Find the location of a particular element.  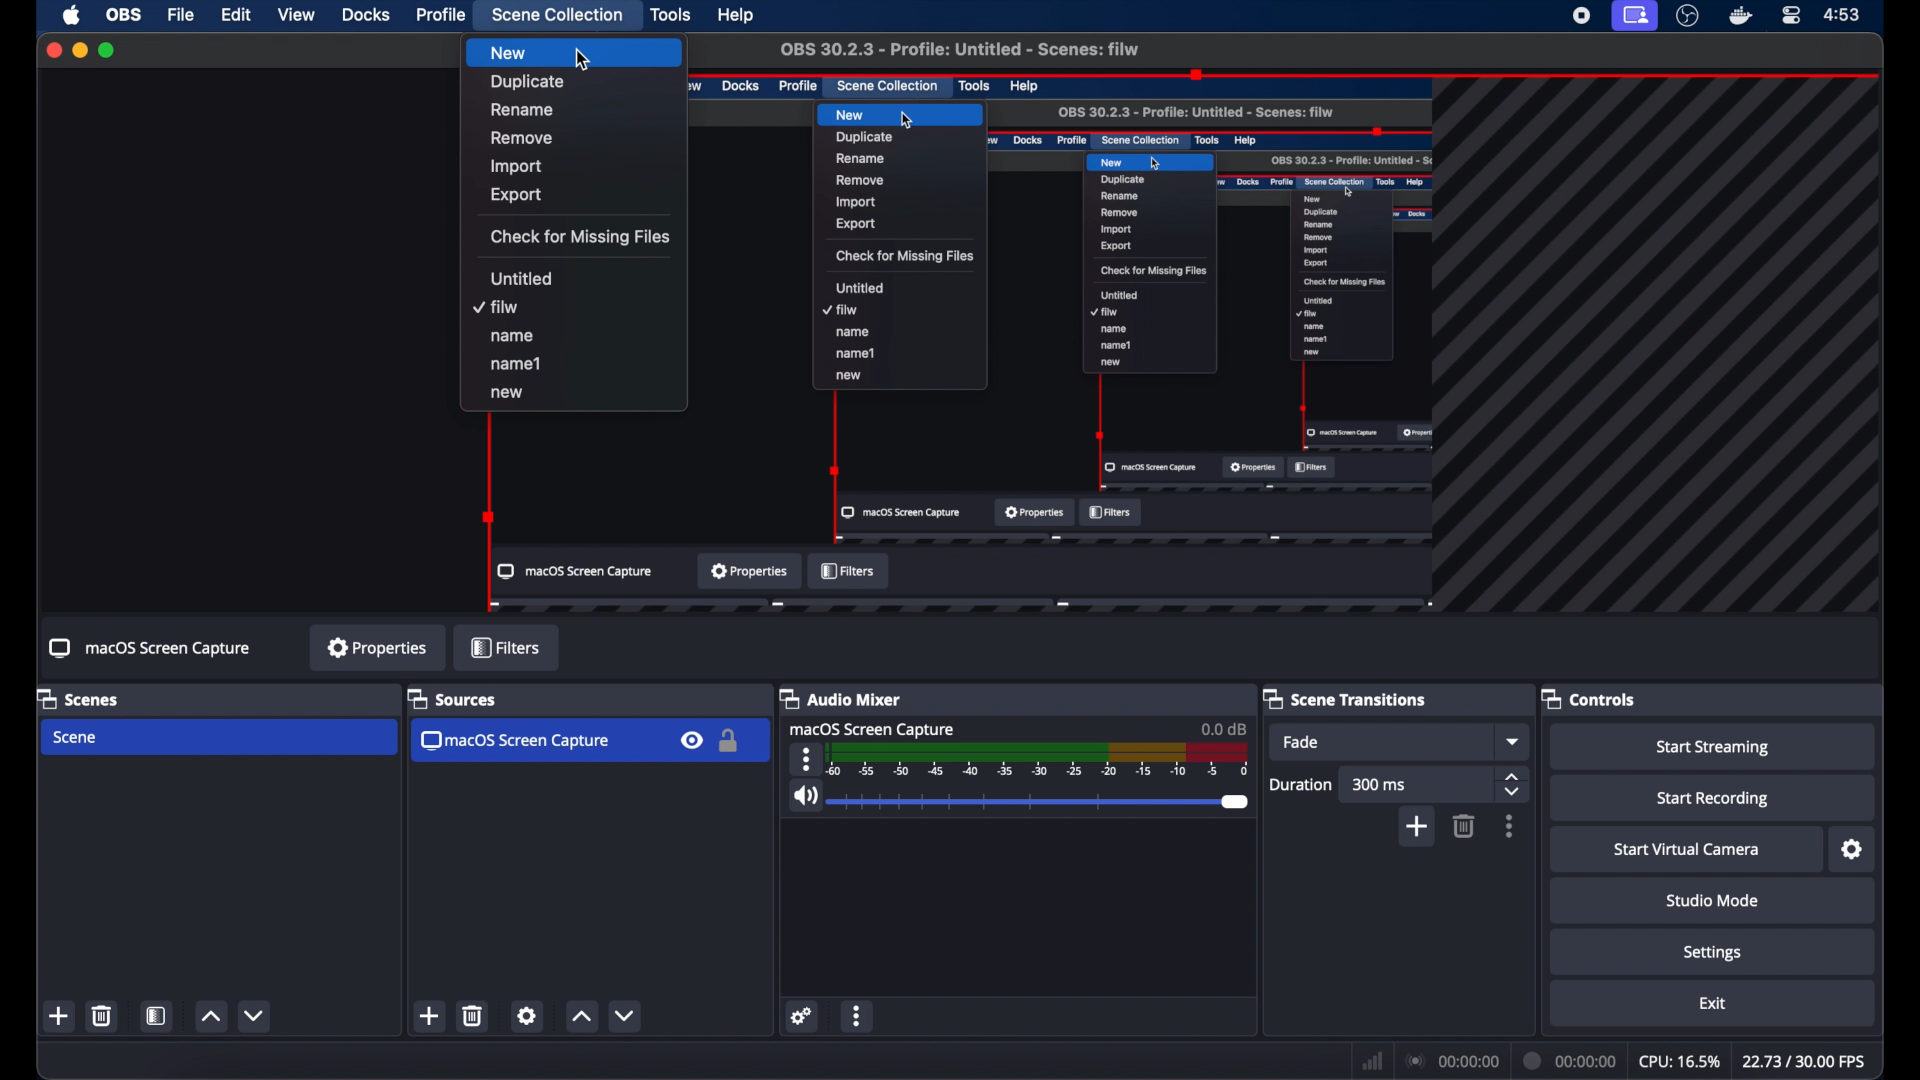

add scene is located at coordinates (429, 1016).